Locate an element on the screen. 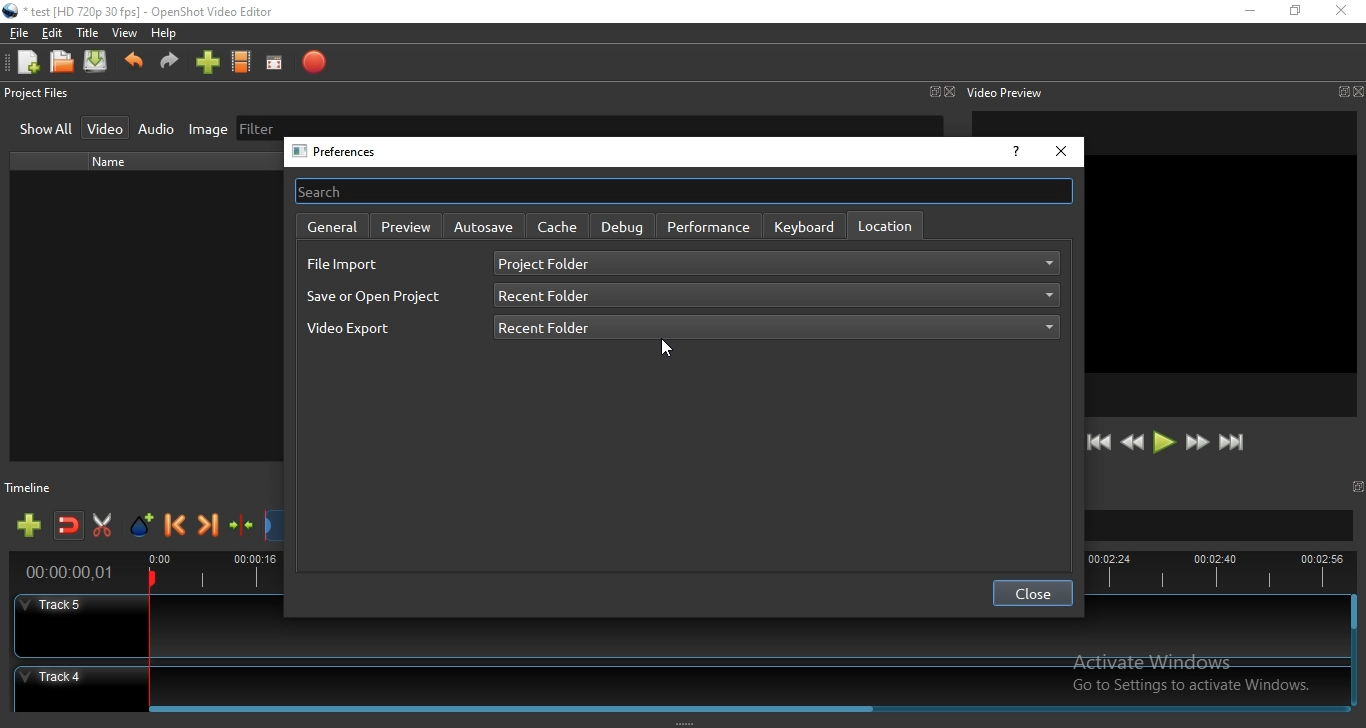 Image resolution: width=1366 pixels, height=728 pixels. save as open project is located at coordinates (374, 296).